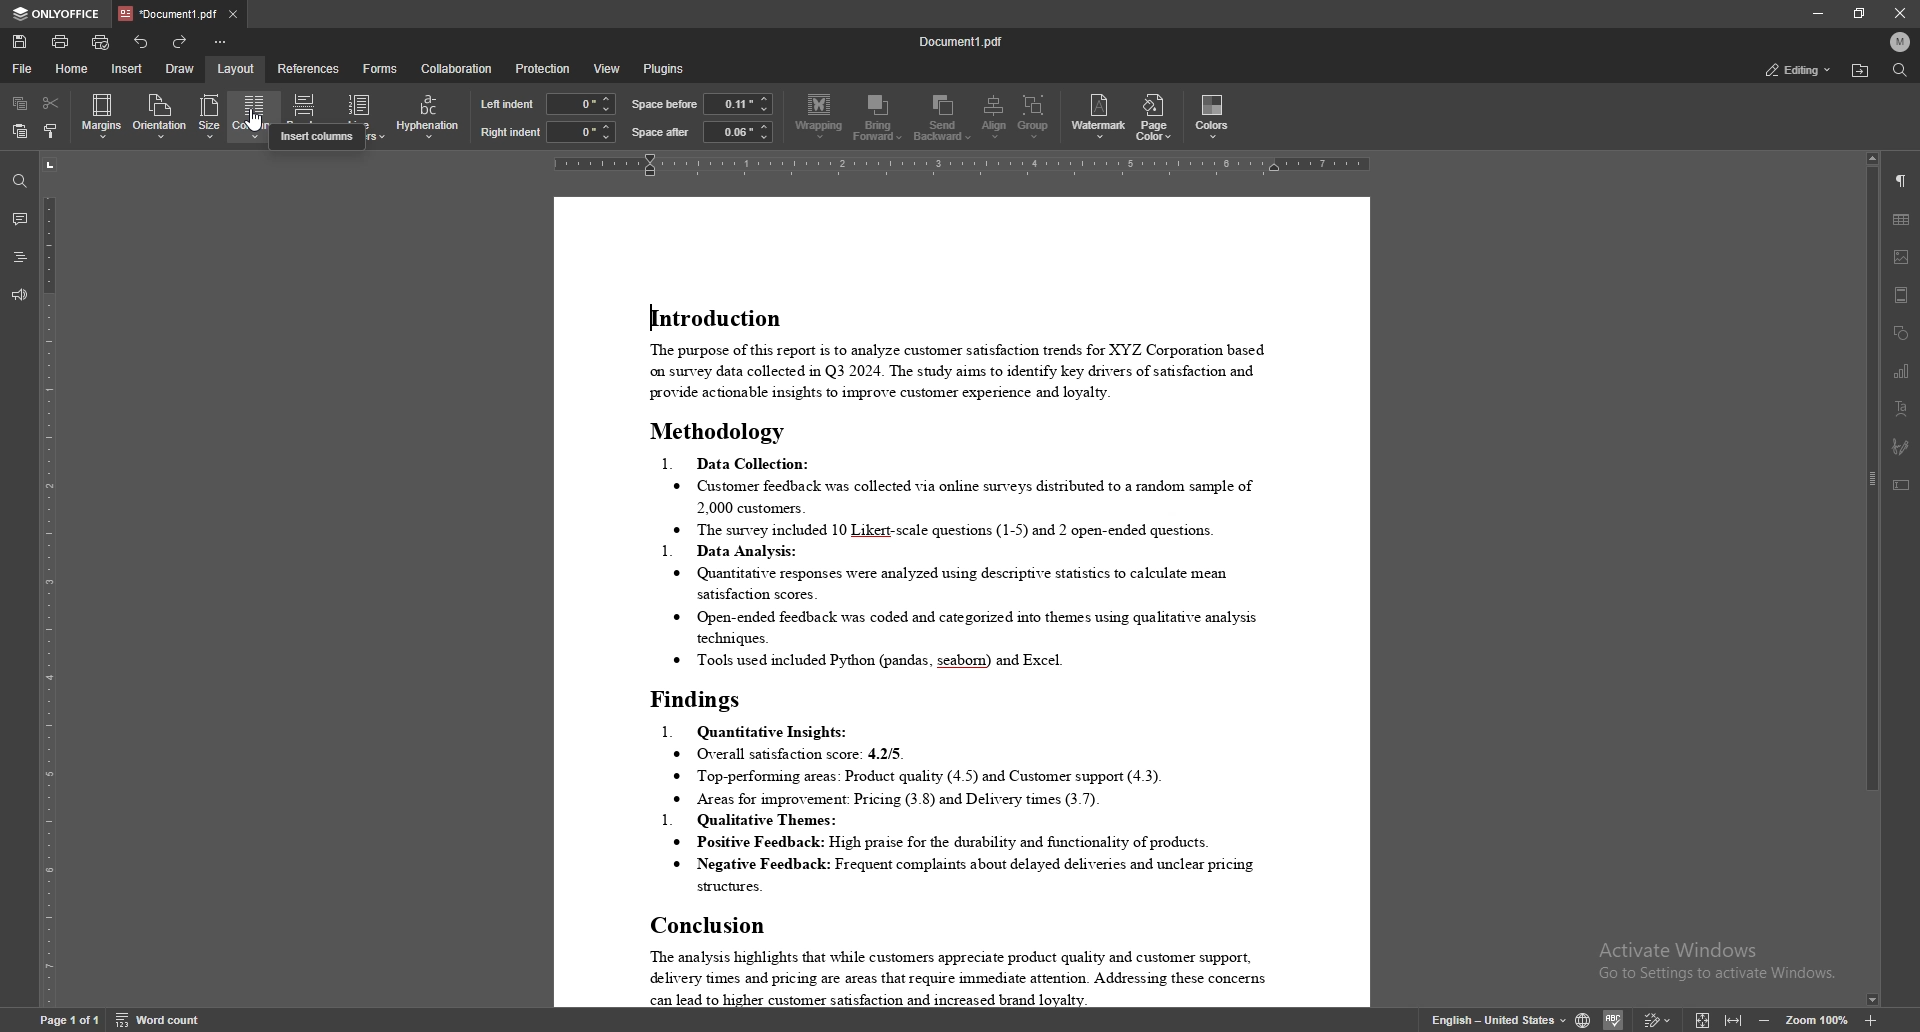  What do you see at coordinates (50, 103) in the screenshot?
I see `cut` at bounding box center [50, 103].